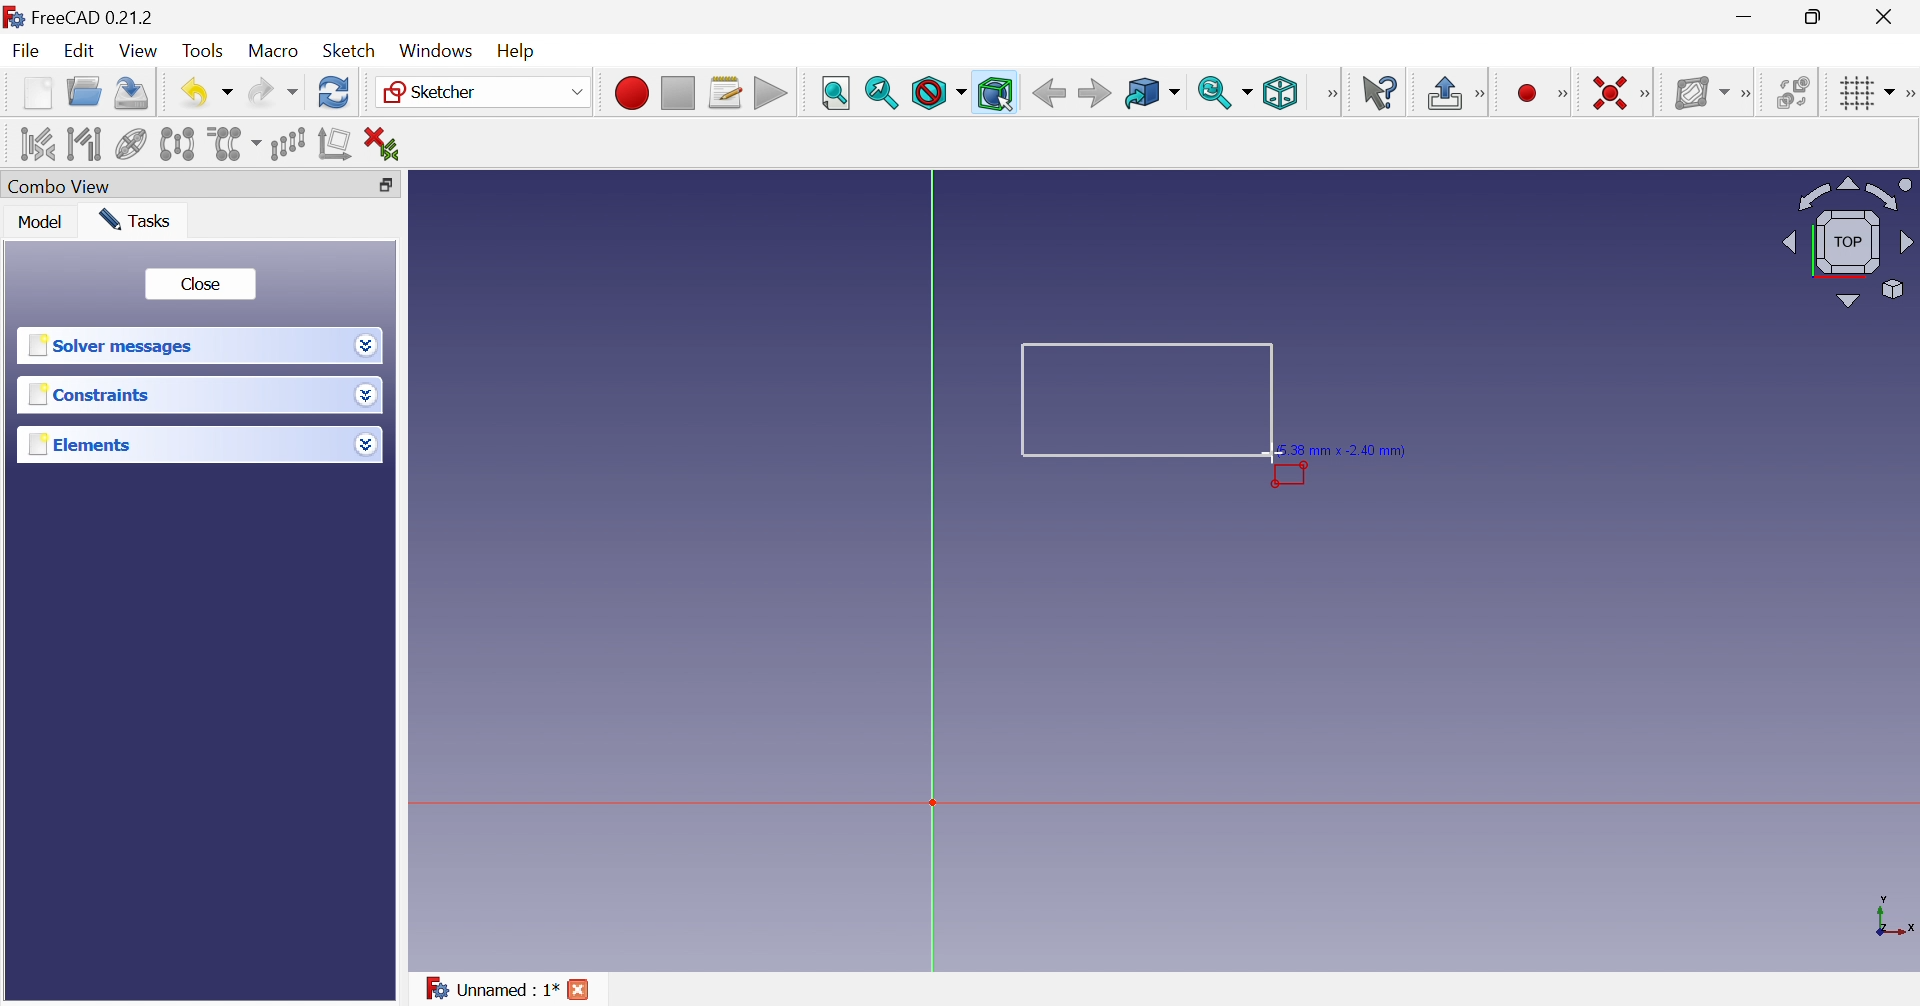 This screenshot has height=1006, width=1920. I want to click on View, so click(137, 52).